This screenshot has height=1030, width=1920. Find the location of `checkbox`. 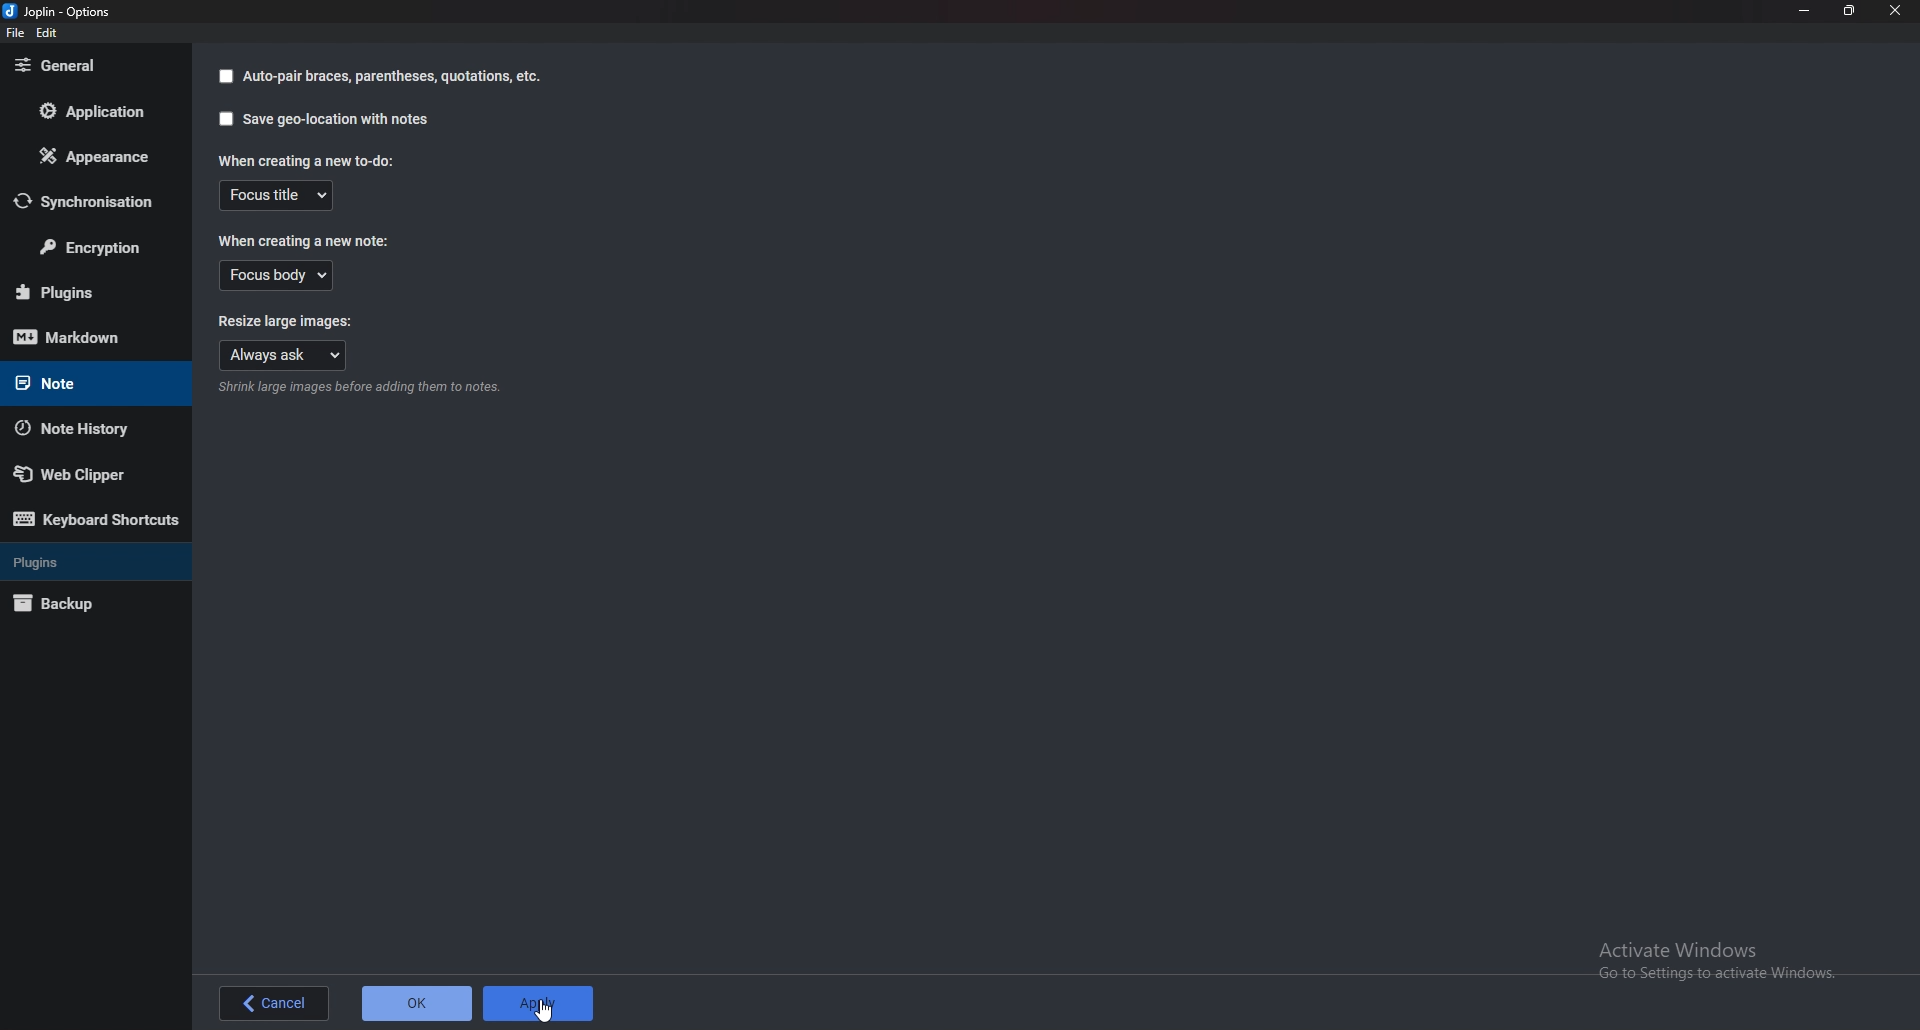

checkbox is located at coordinates (222, 76).